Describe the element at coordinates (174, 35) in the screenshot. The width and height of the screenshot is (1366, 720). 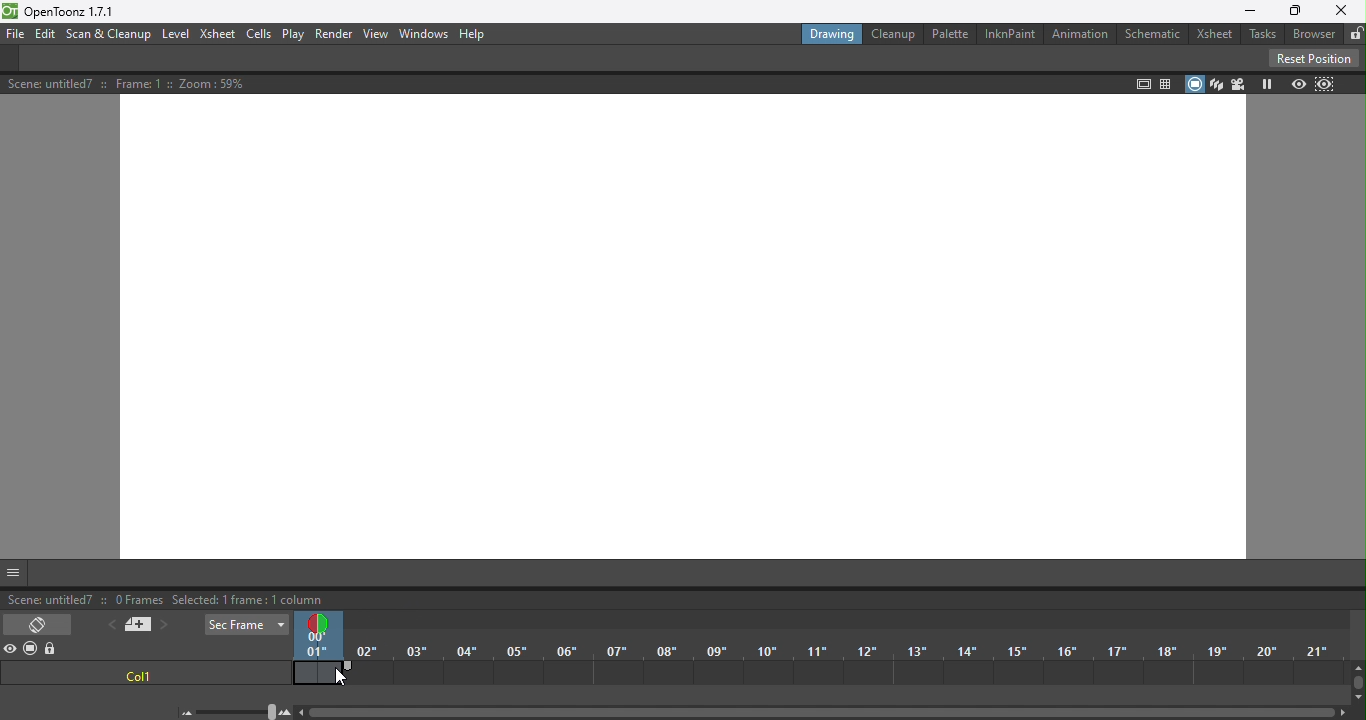
I see `Level` at that location.